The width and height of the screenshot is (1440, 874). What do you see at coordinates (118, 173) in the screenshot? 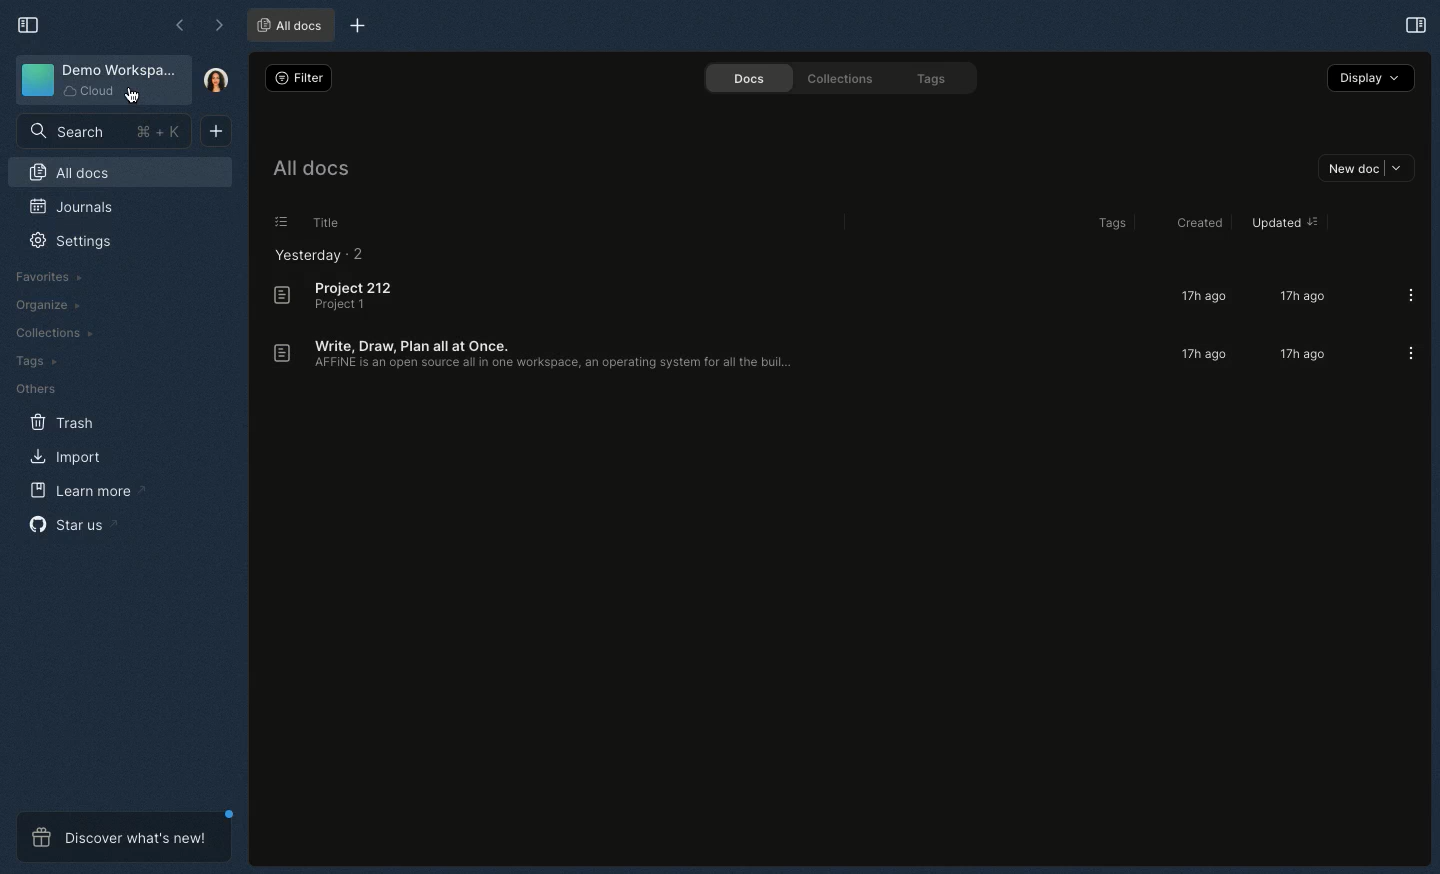
I see `All docs` at bounding box center [118, 173].